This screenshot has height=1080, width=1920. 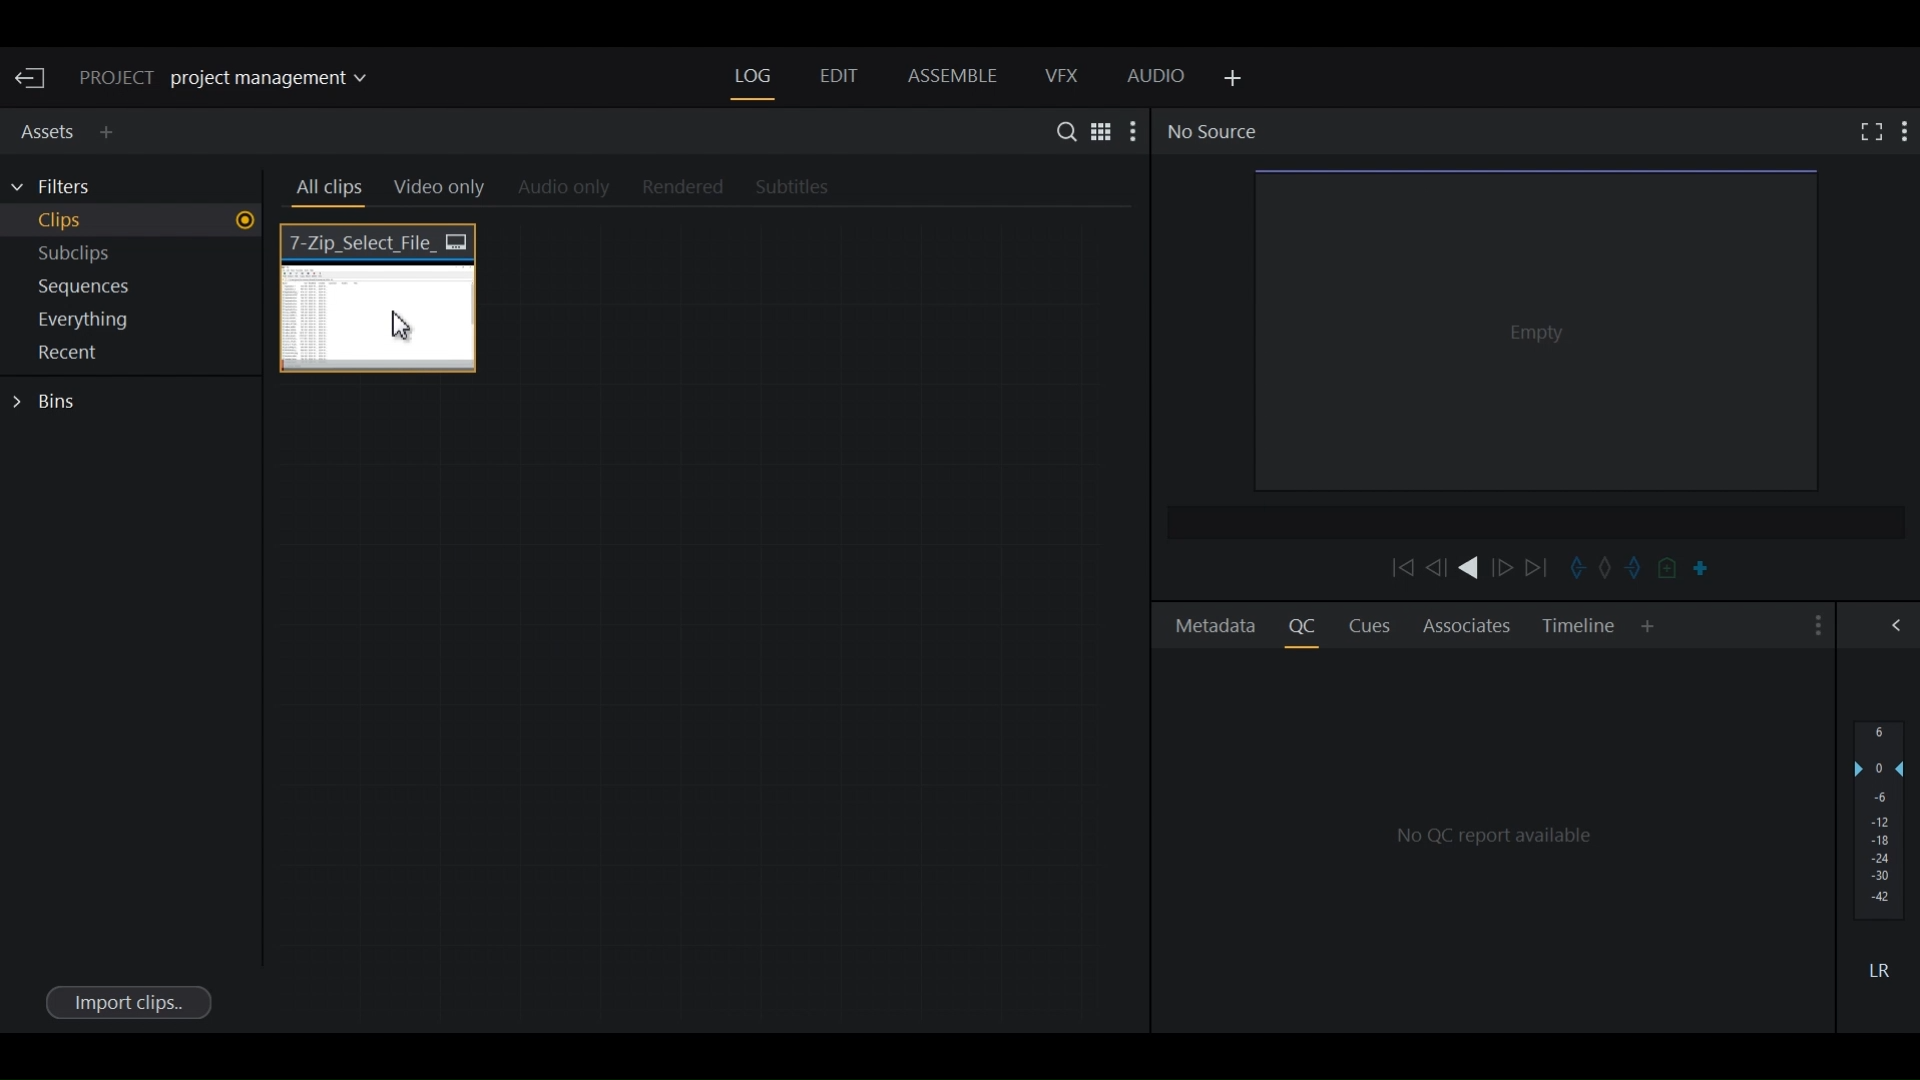 What do you see at coordinates (1867, 131) in the screenshot?
I see `Fullscreen` at bounding box center [1867, 131].